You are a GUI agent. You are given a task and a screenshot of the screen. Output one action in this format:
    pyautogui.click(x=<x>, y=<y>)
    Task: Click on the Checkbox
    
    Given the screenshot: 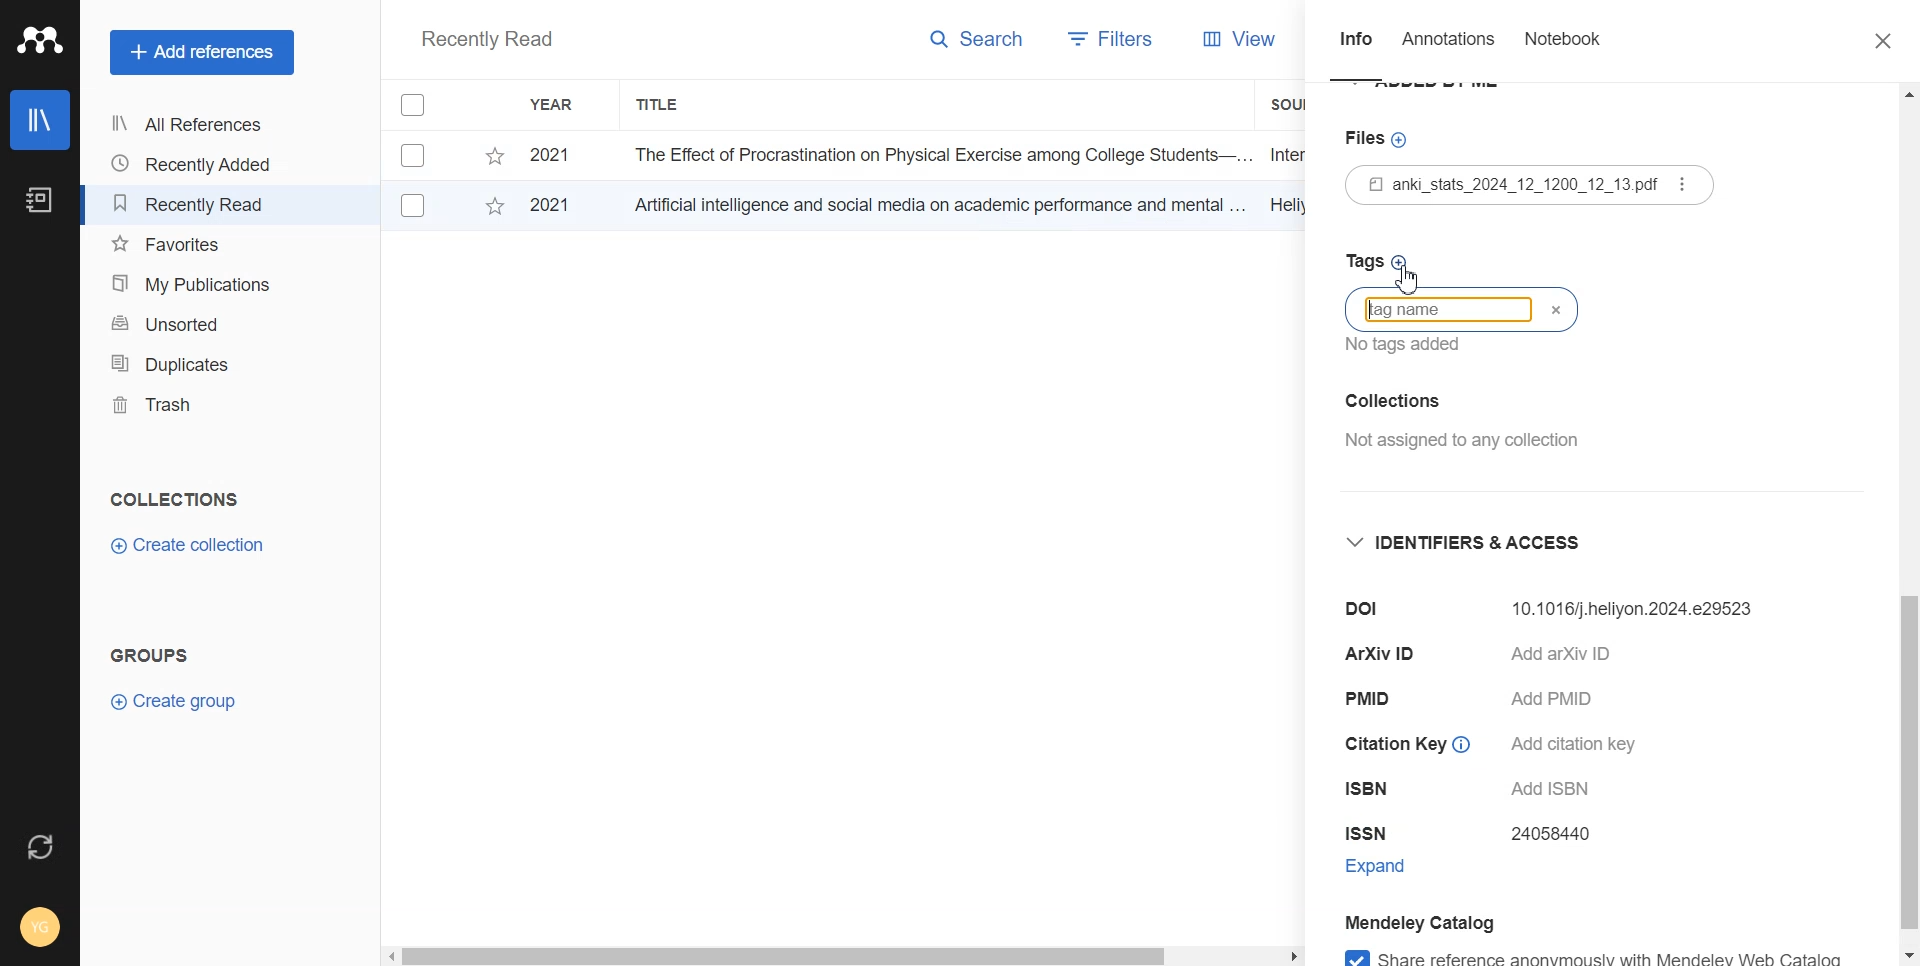 What is the action you would take?
    pyautogui.click(x=417, y=102)
    